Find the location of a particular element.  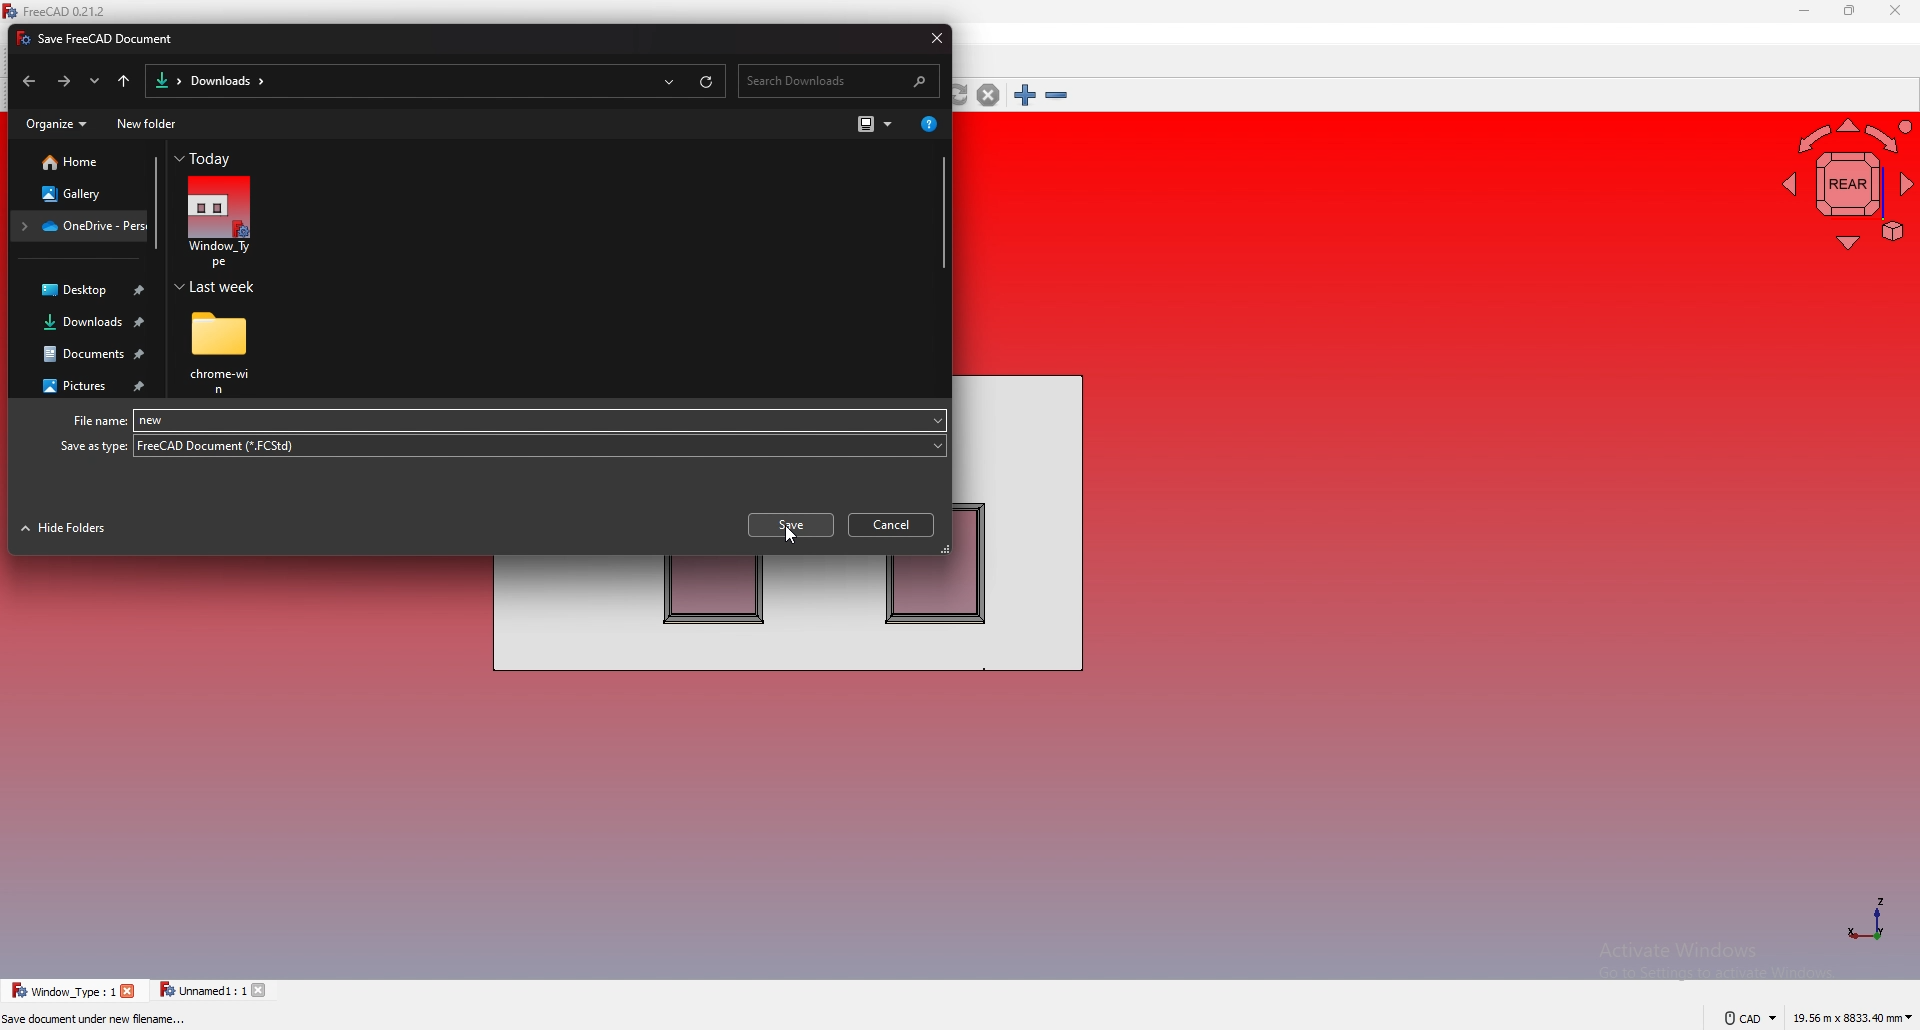

Save FreeCAD Document is located at coordinates (102, 39).